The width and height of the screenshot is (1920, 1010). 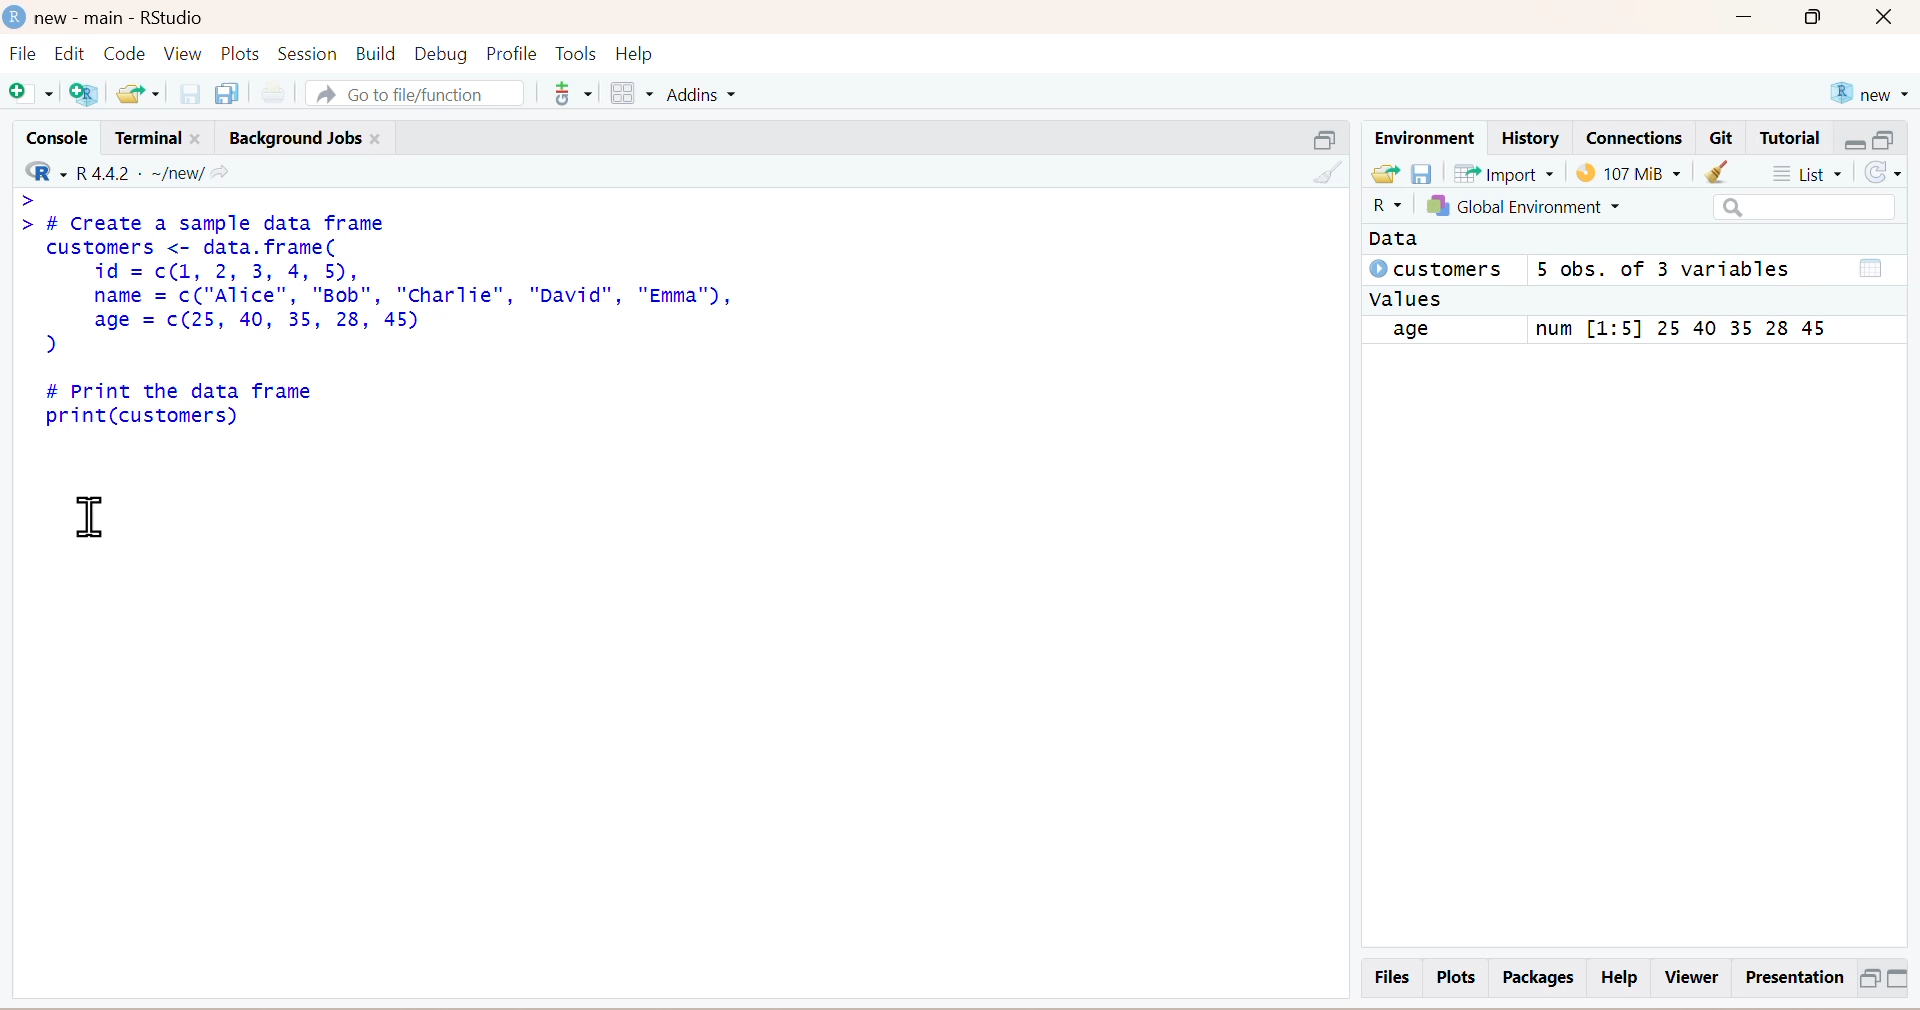 I want to click on Profile, so click(x=509, y=53).